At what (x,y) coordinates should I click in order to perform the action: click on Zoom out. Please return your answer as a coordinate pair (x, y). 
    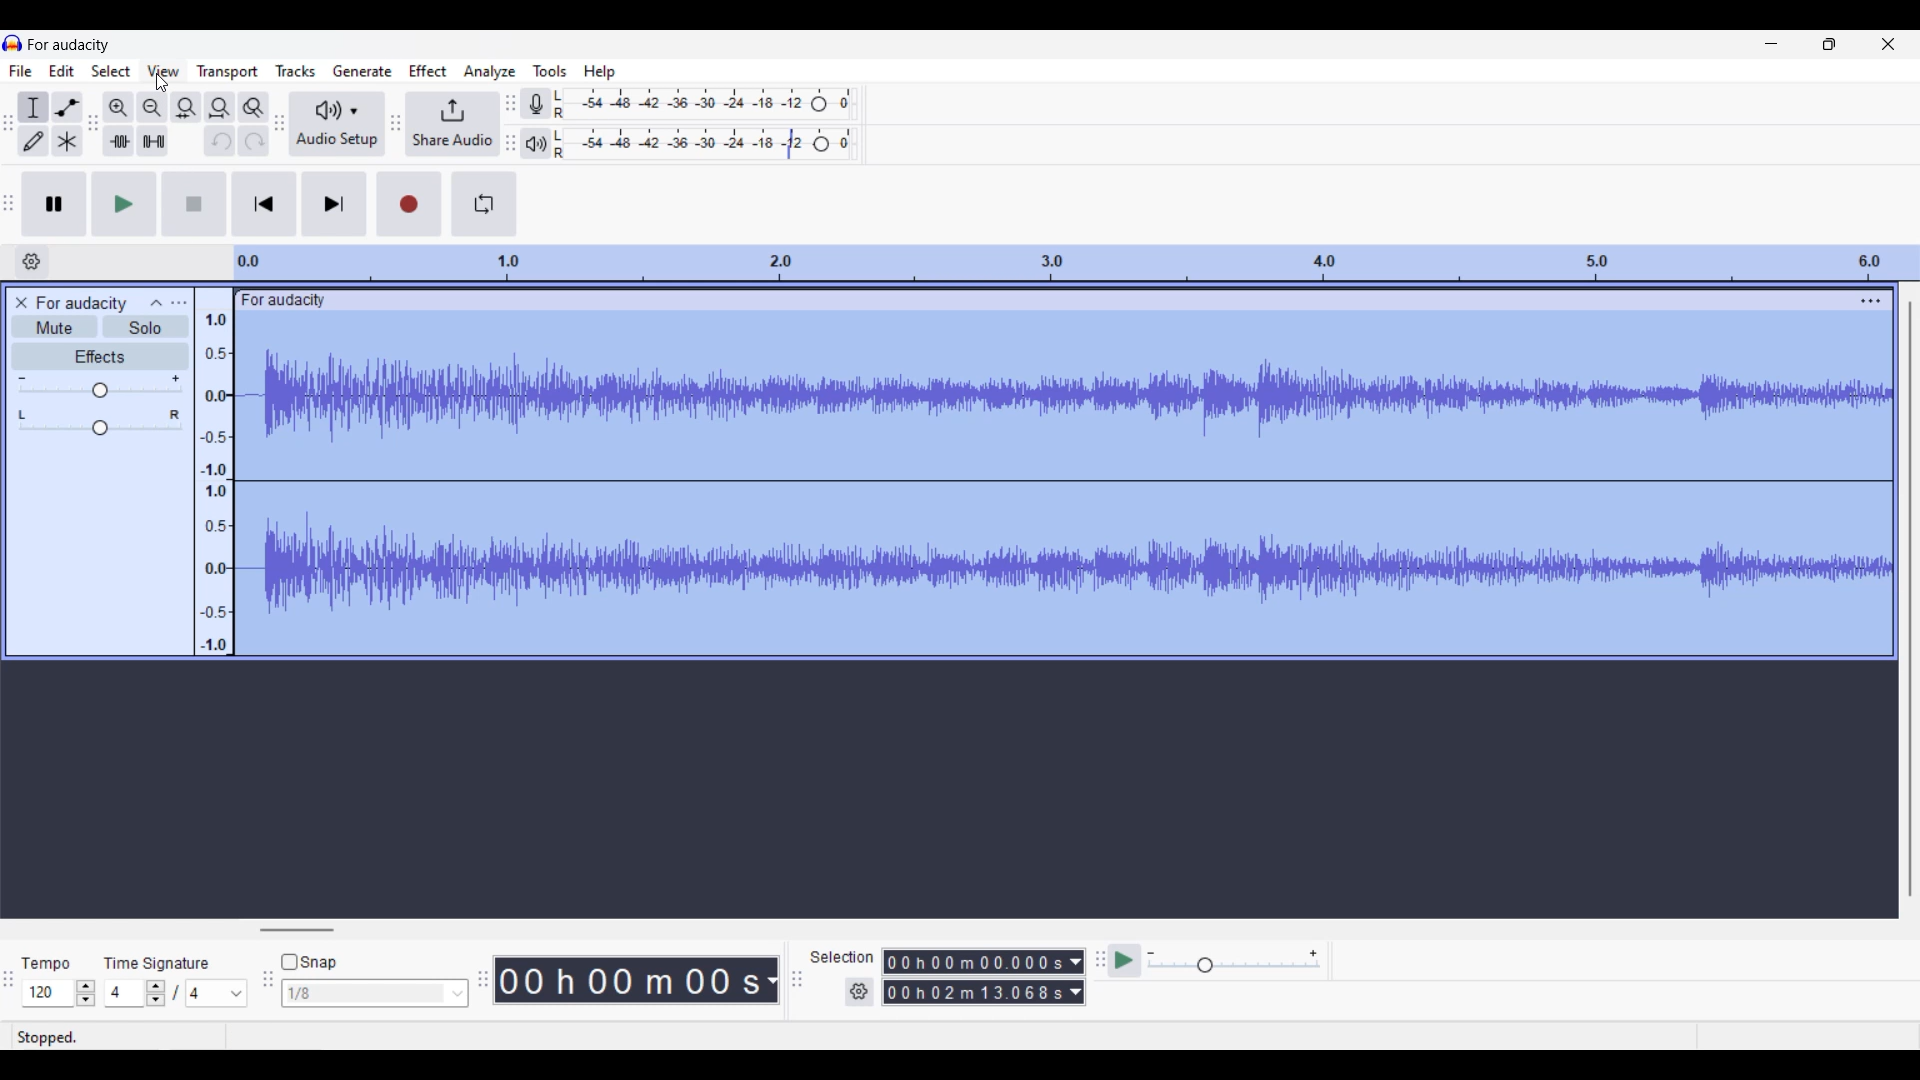
    Looking at the image, I should click on (152, 108).